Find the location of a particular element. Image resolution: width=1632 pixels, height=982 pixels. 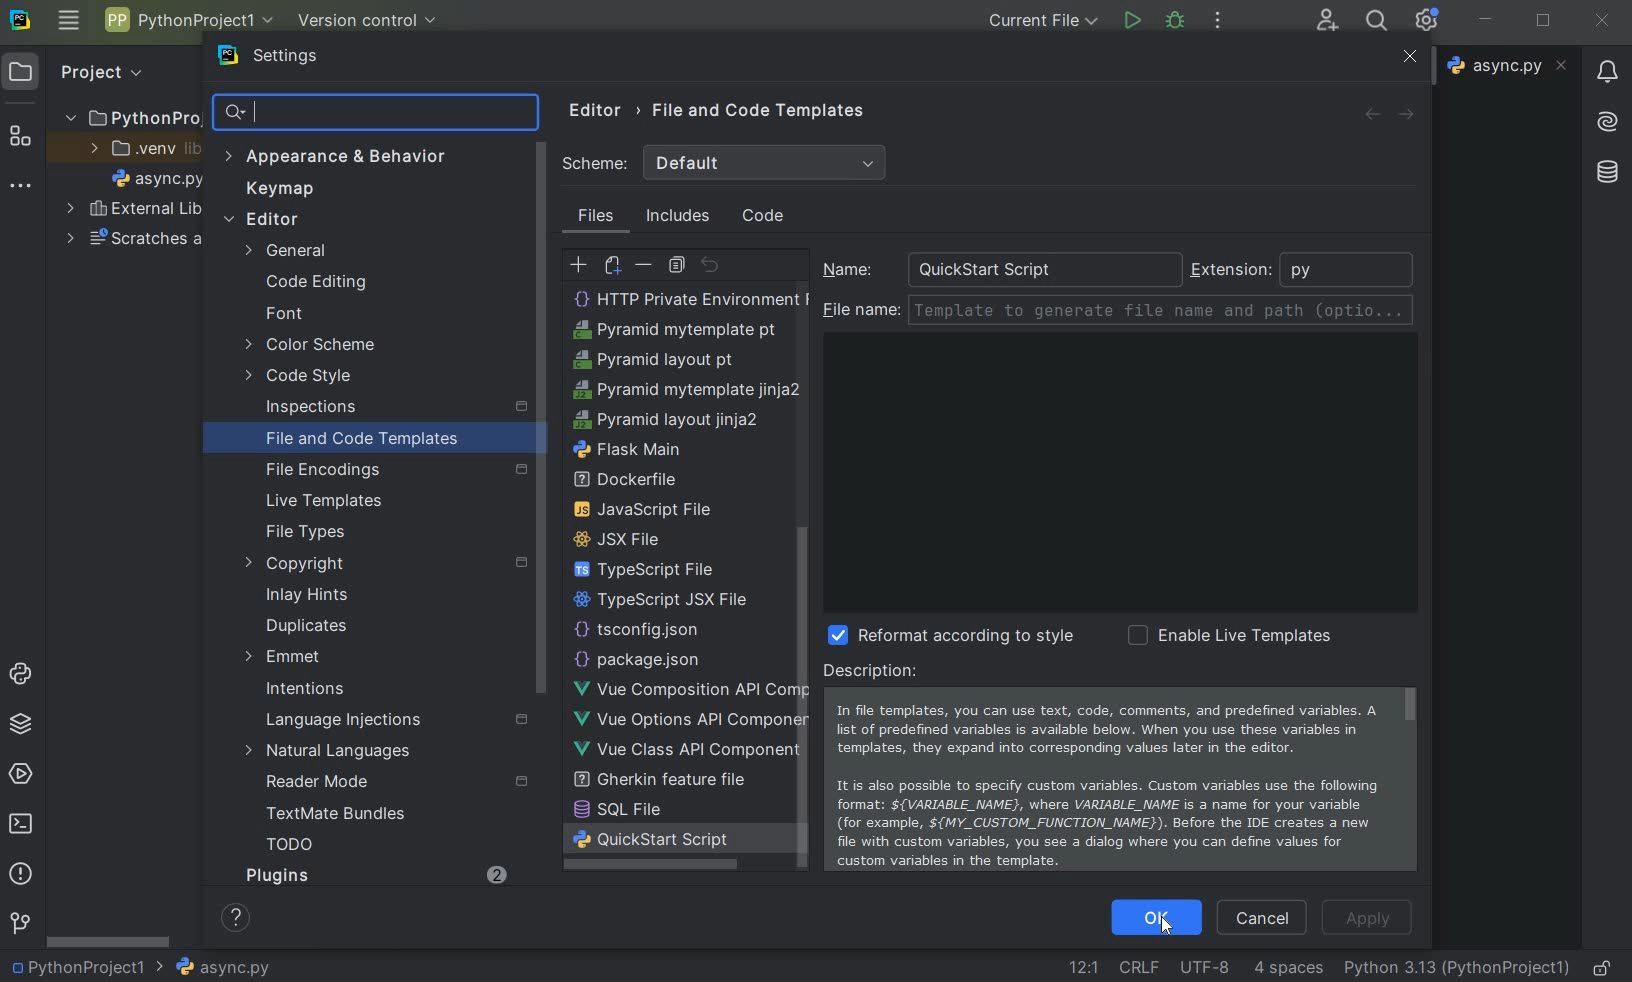

pyramid layout pt is located at coordinates (654, 779).